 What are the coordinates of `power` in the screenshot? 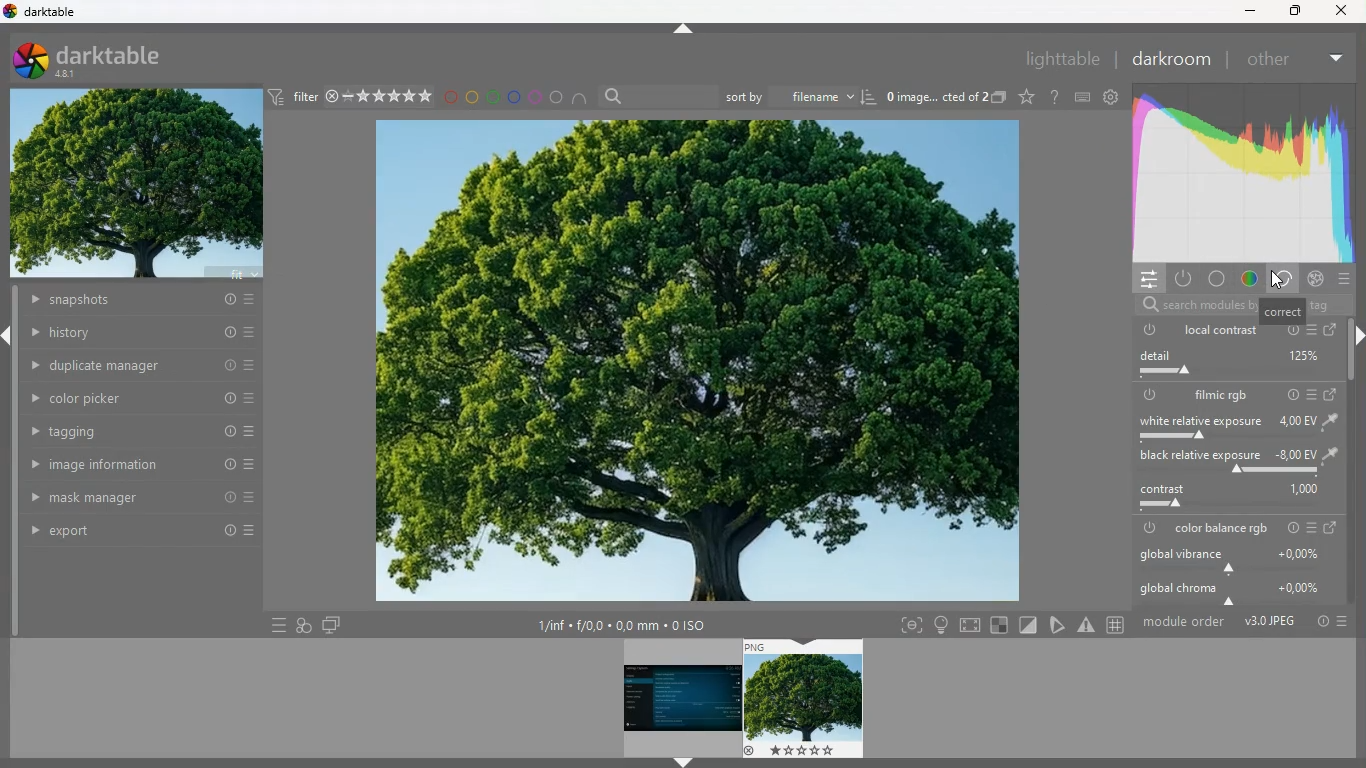 It's located at (1153, 330).